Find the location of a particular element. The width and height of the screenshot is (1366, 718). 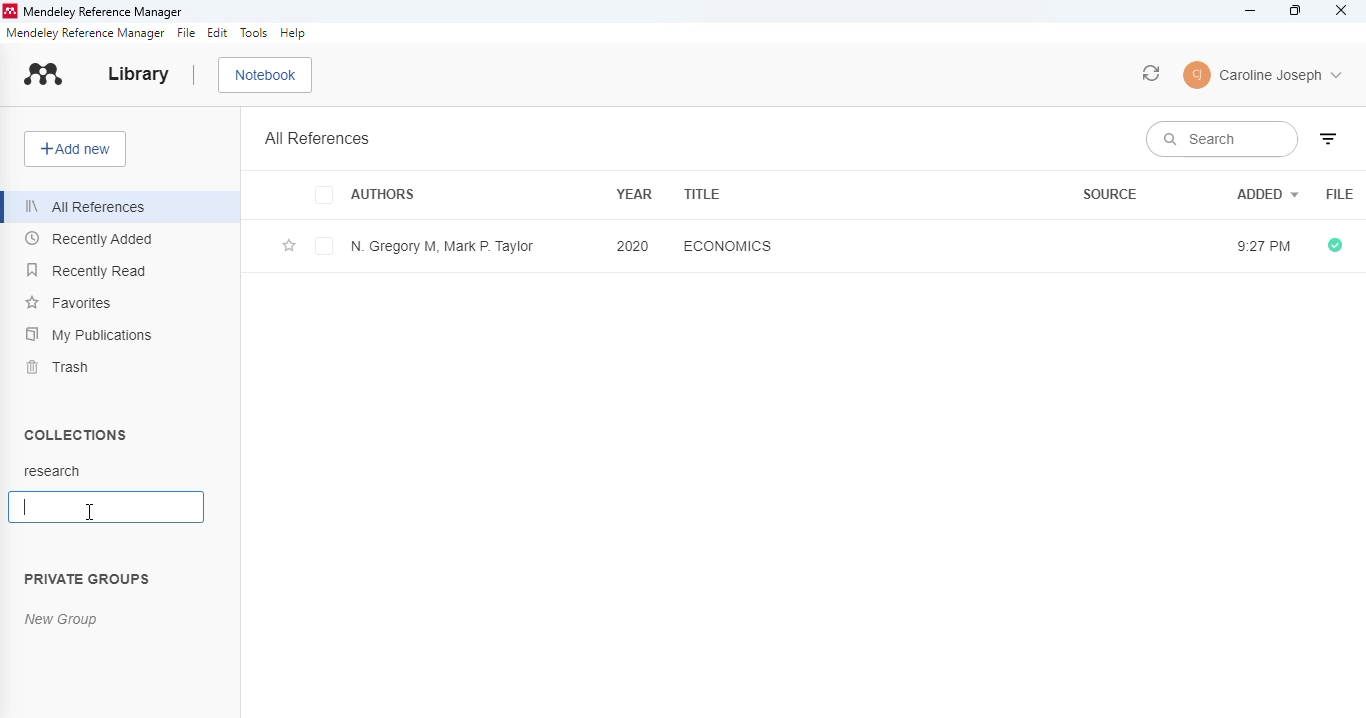

all references is located at coordinates (89, 207).